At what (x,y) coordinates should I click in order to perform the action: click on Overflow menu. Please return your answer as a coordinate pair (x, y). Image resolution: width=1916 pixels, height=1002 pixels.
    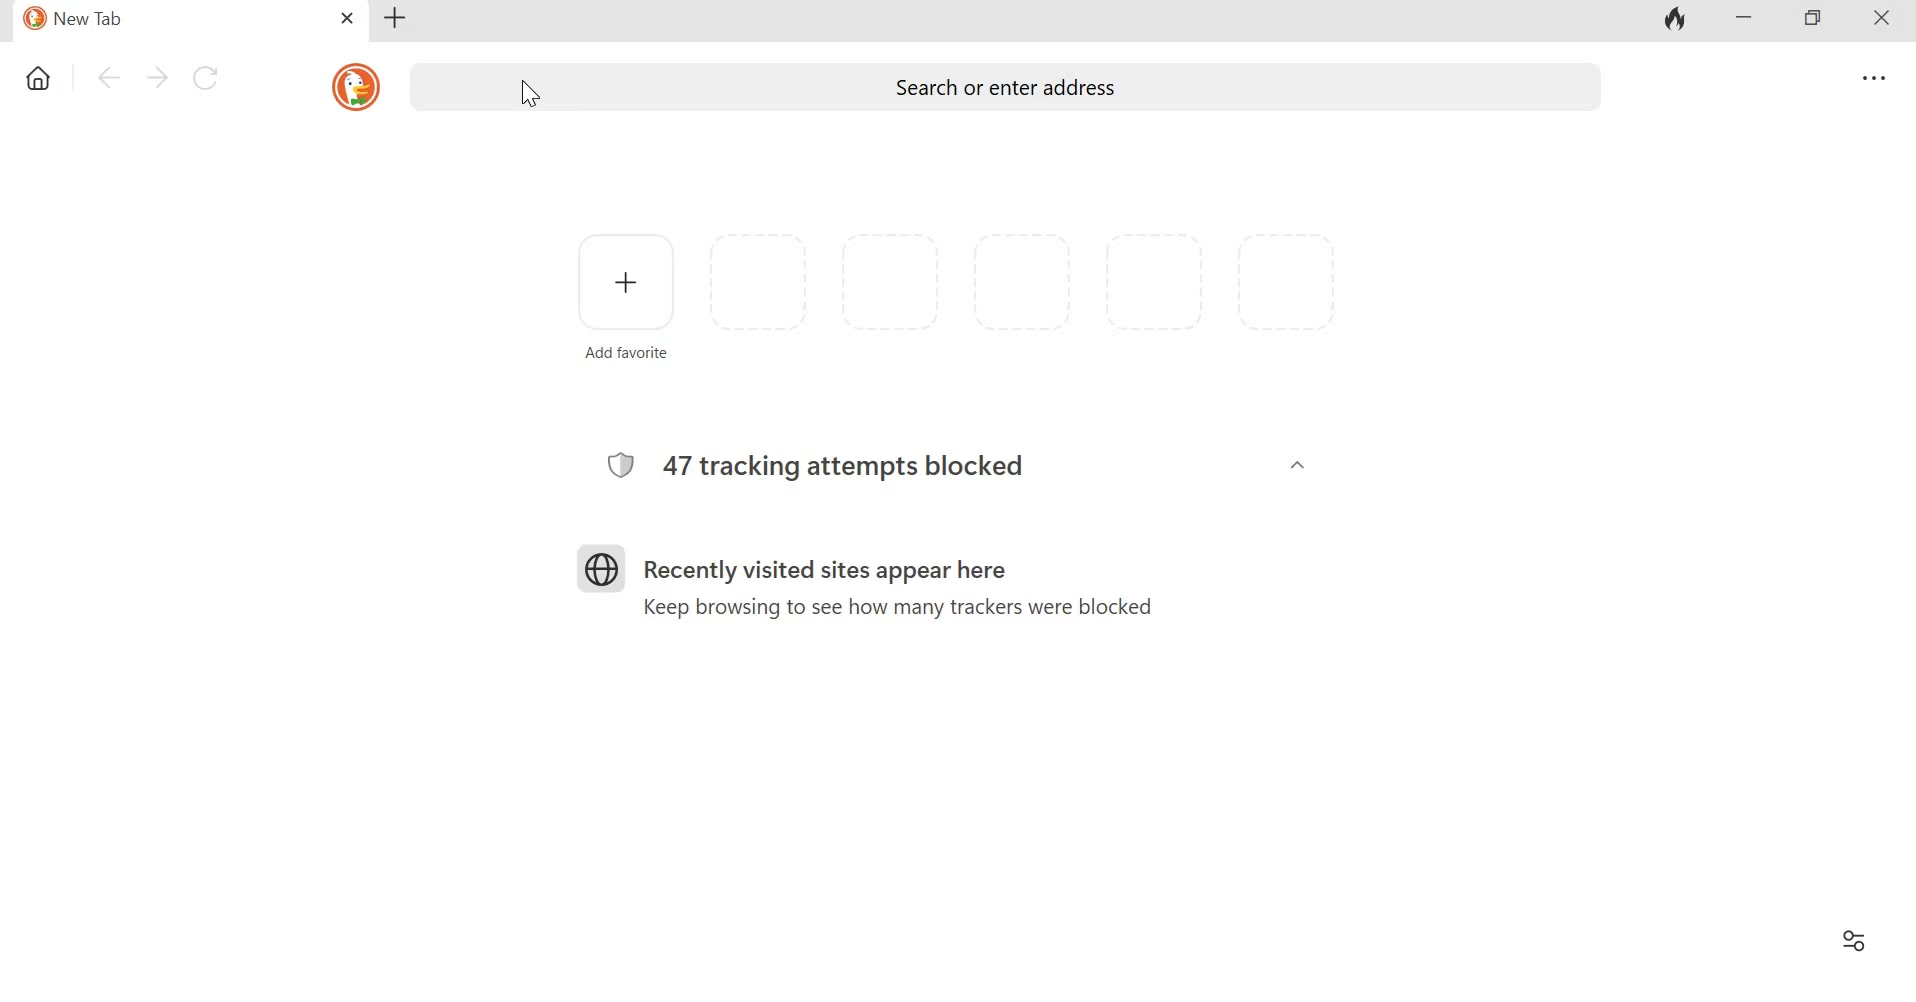
    Looking at the image, I should click on (1871, 77).